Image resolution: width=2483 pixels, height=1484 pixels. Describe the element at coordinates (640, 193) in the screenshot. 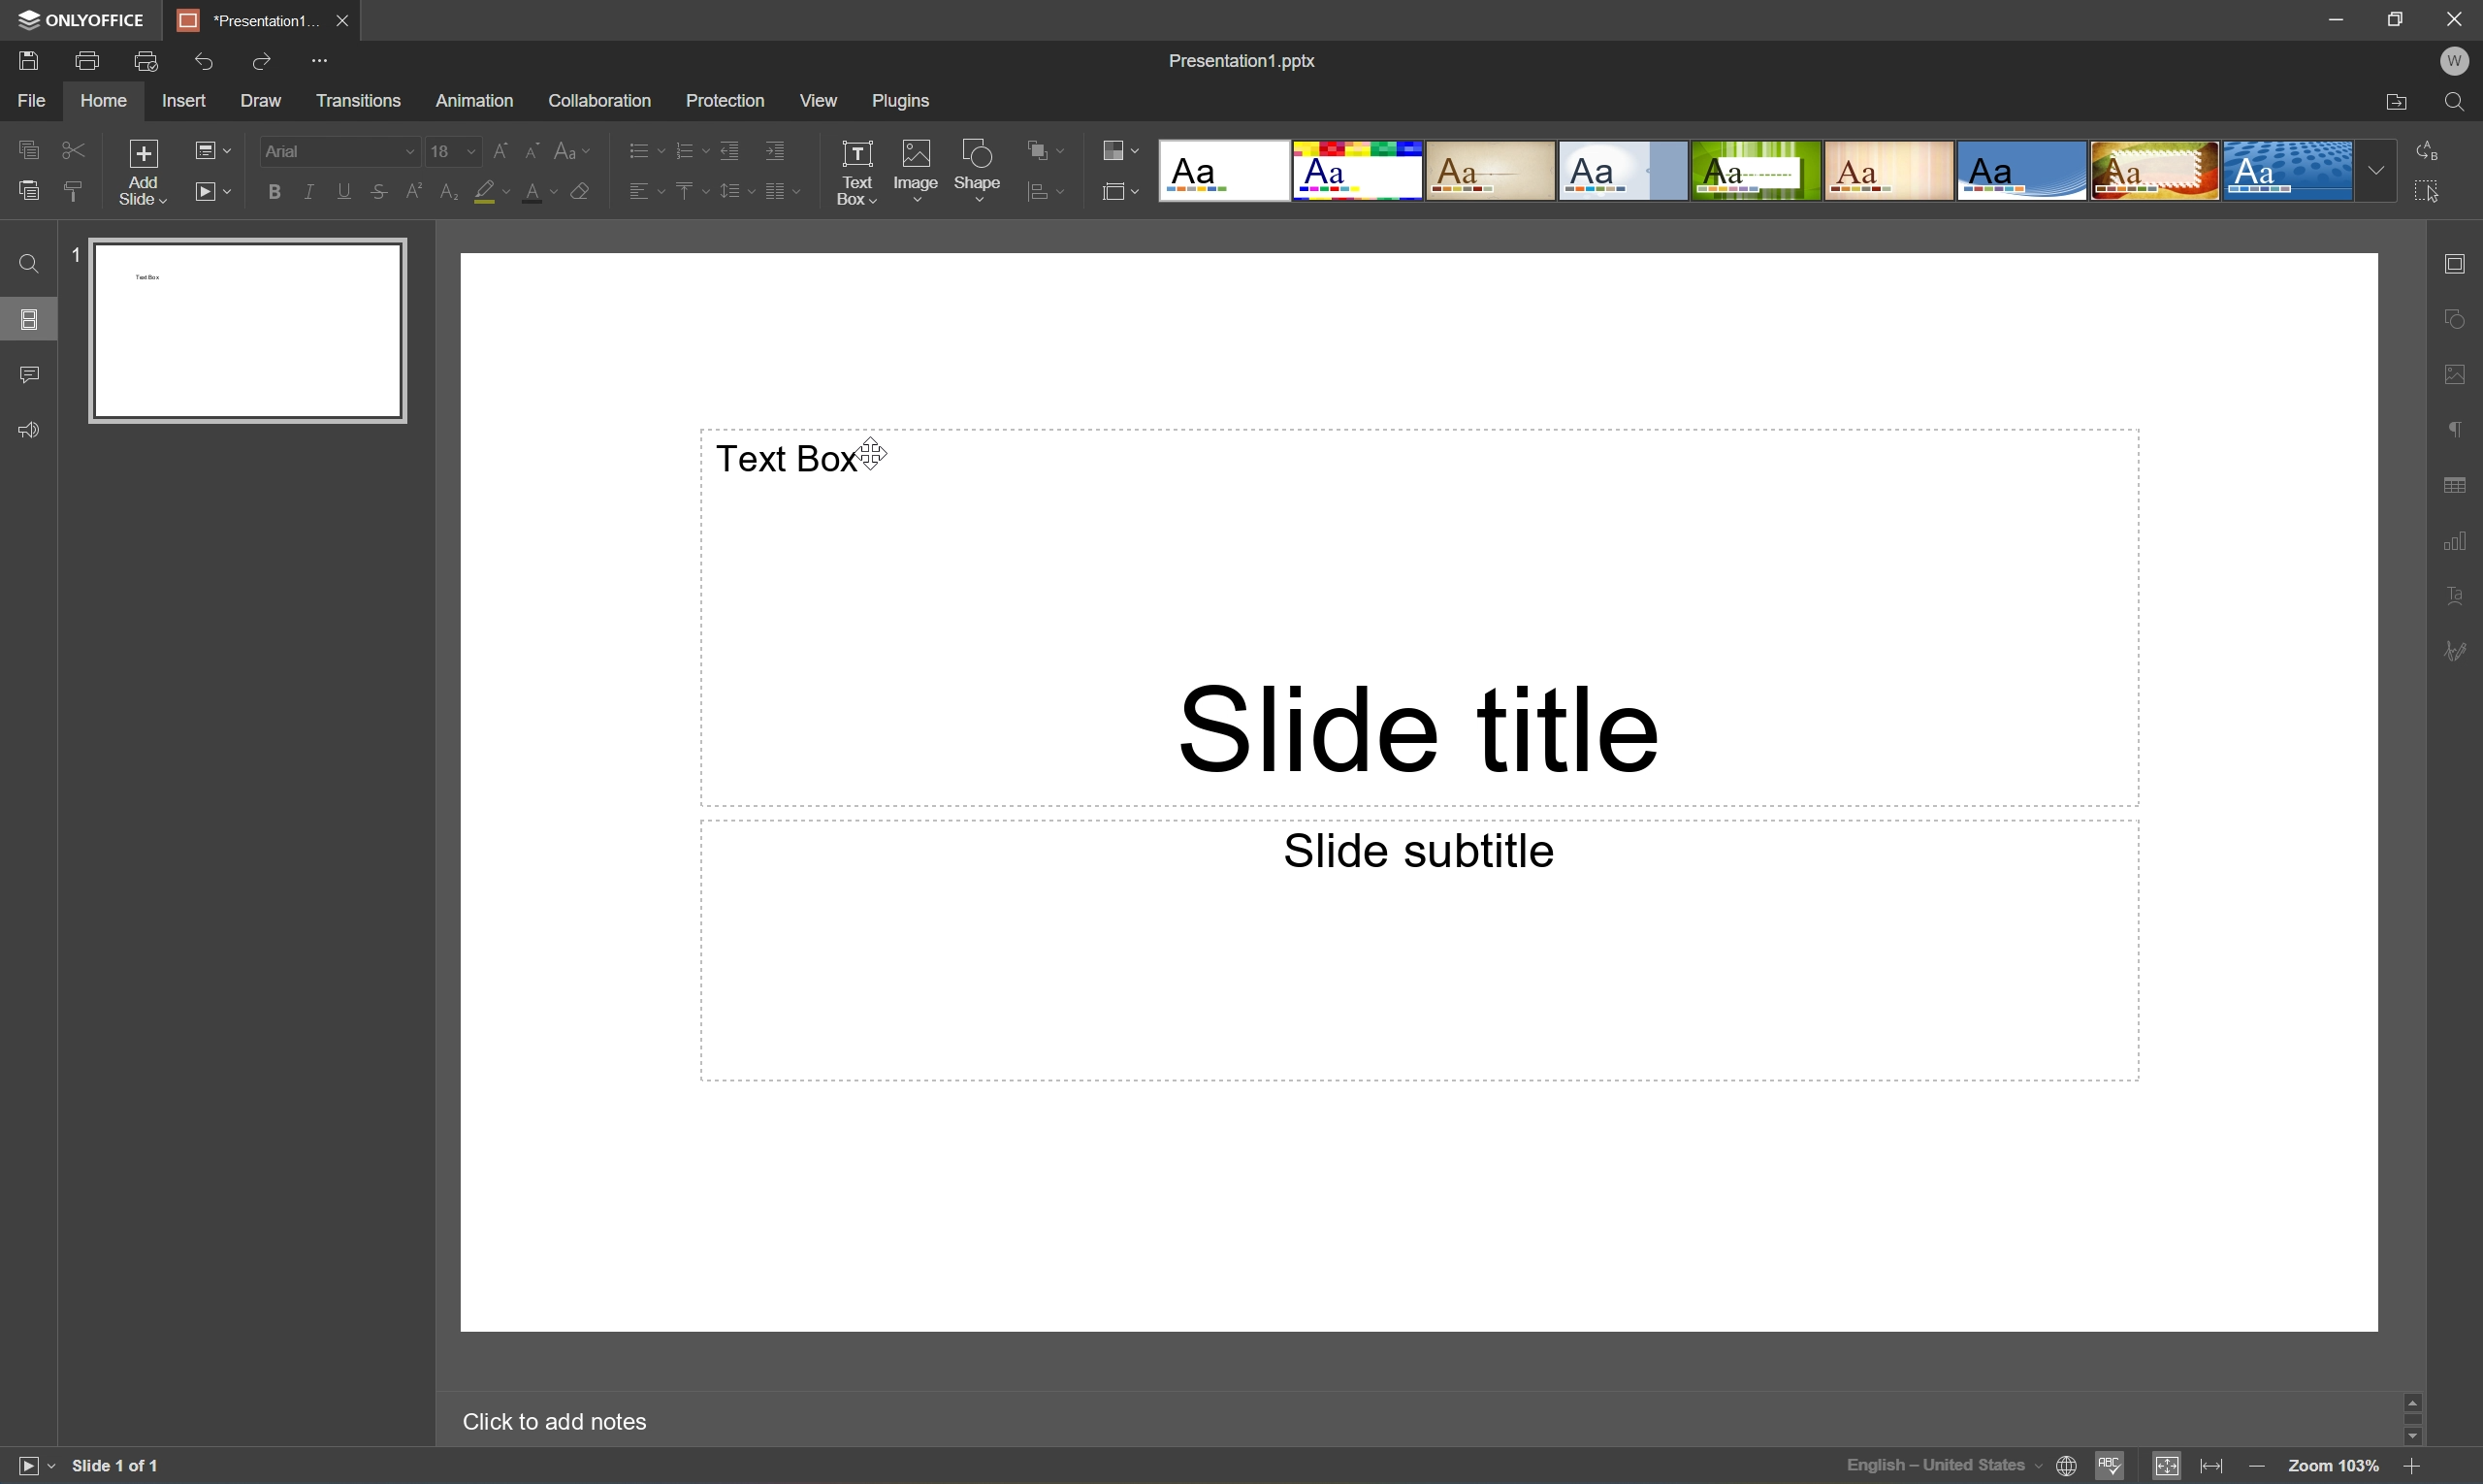

I see `Horizontally align` at that location.